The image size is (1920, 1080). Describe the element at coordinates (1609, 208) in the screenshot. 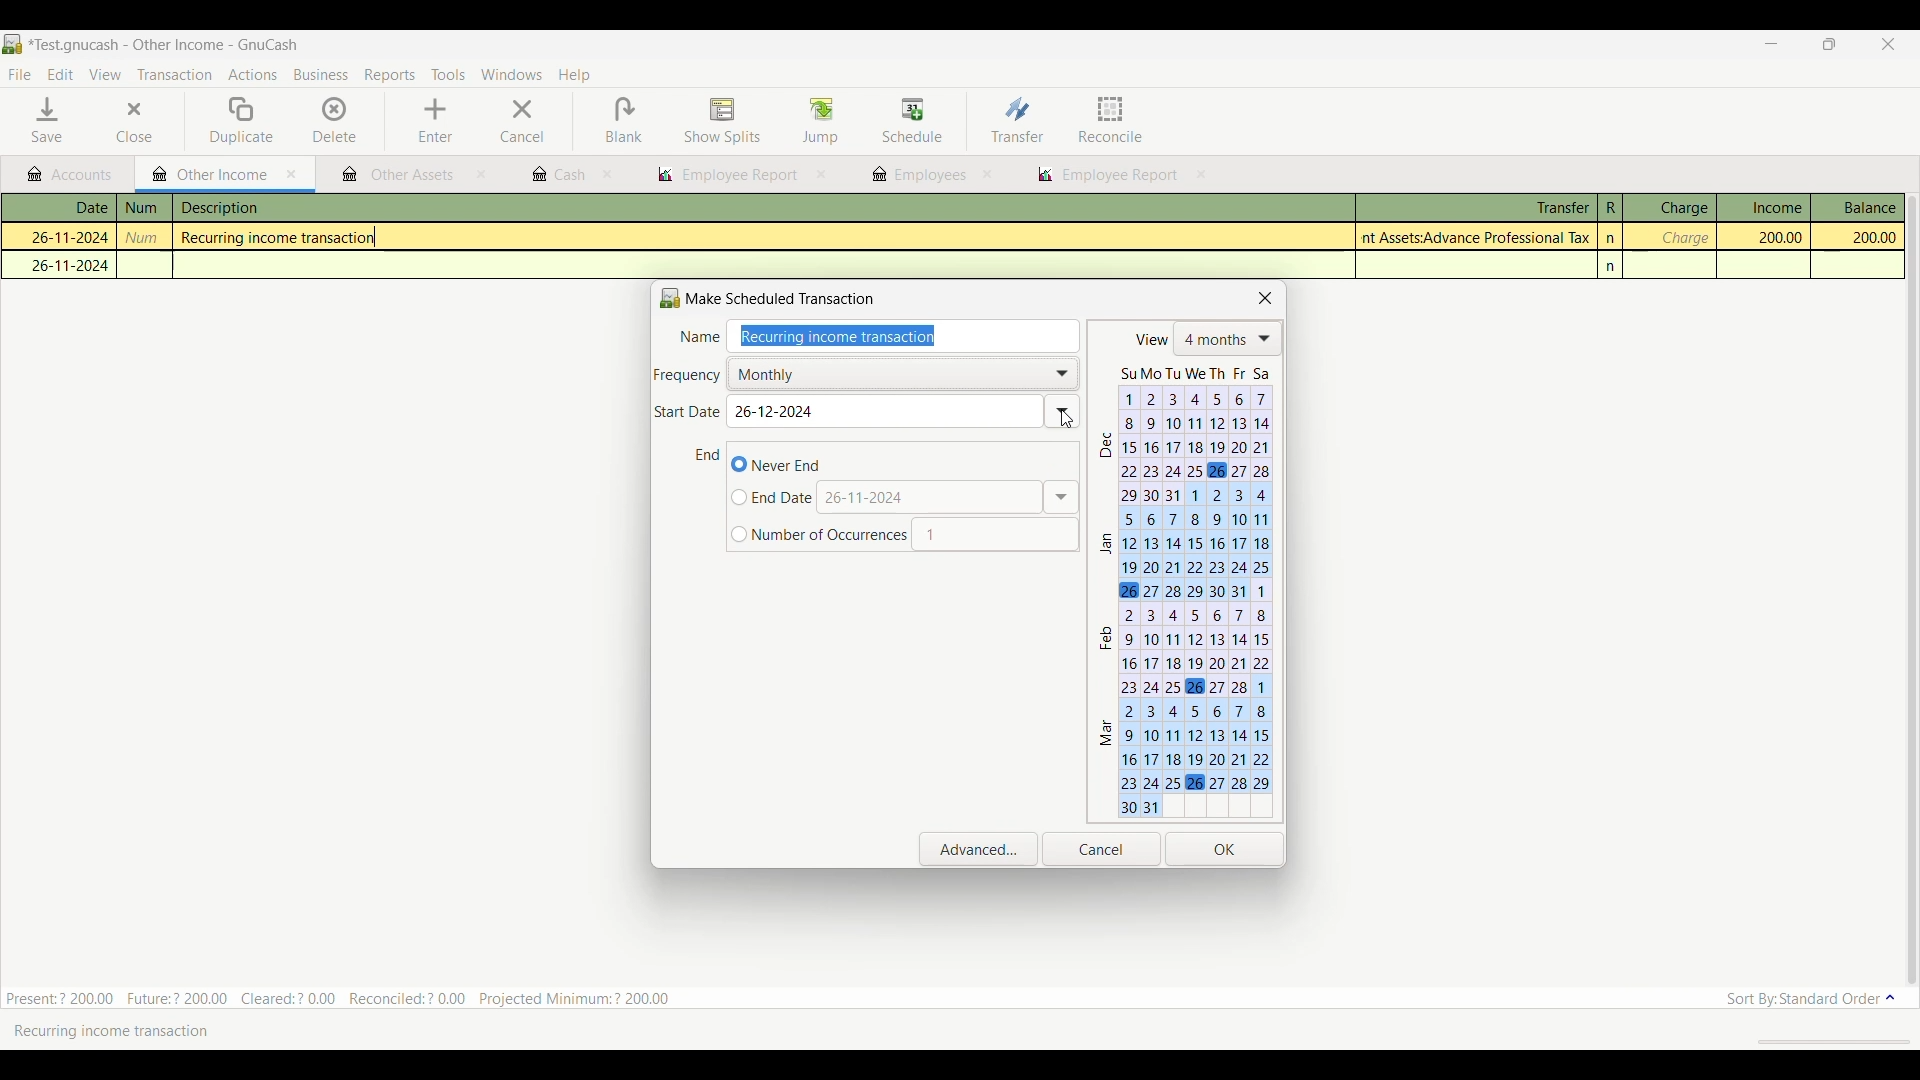

I see `R column` at that location.